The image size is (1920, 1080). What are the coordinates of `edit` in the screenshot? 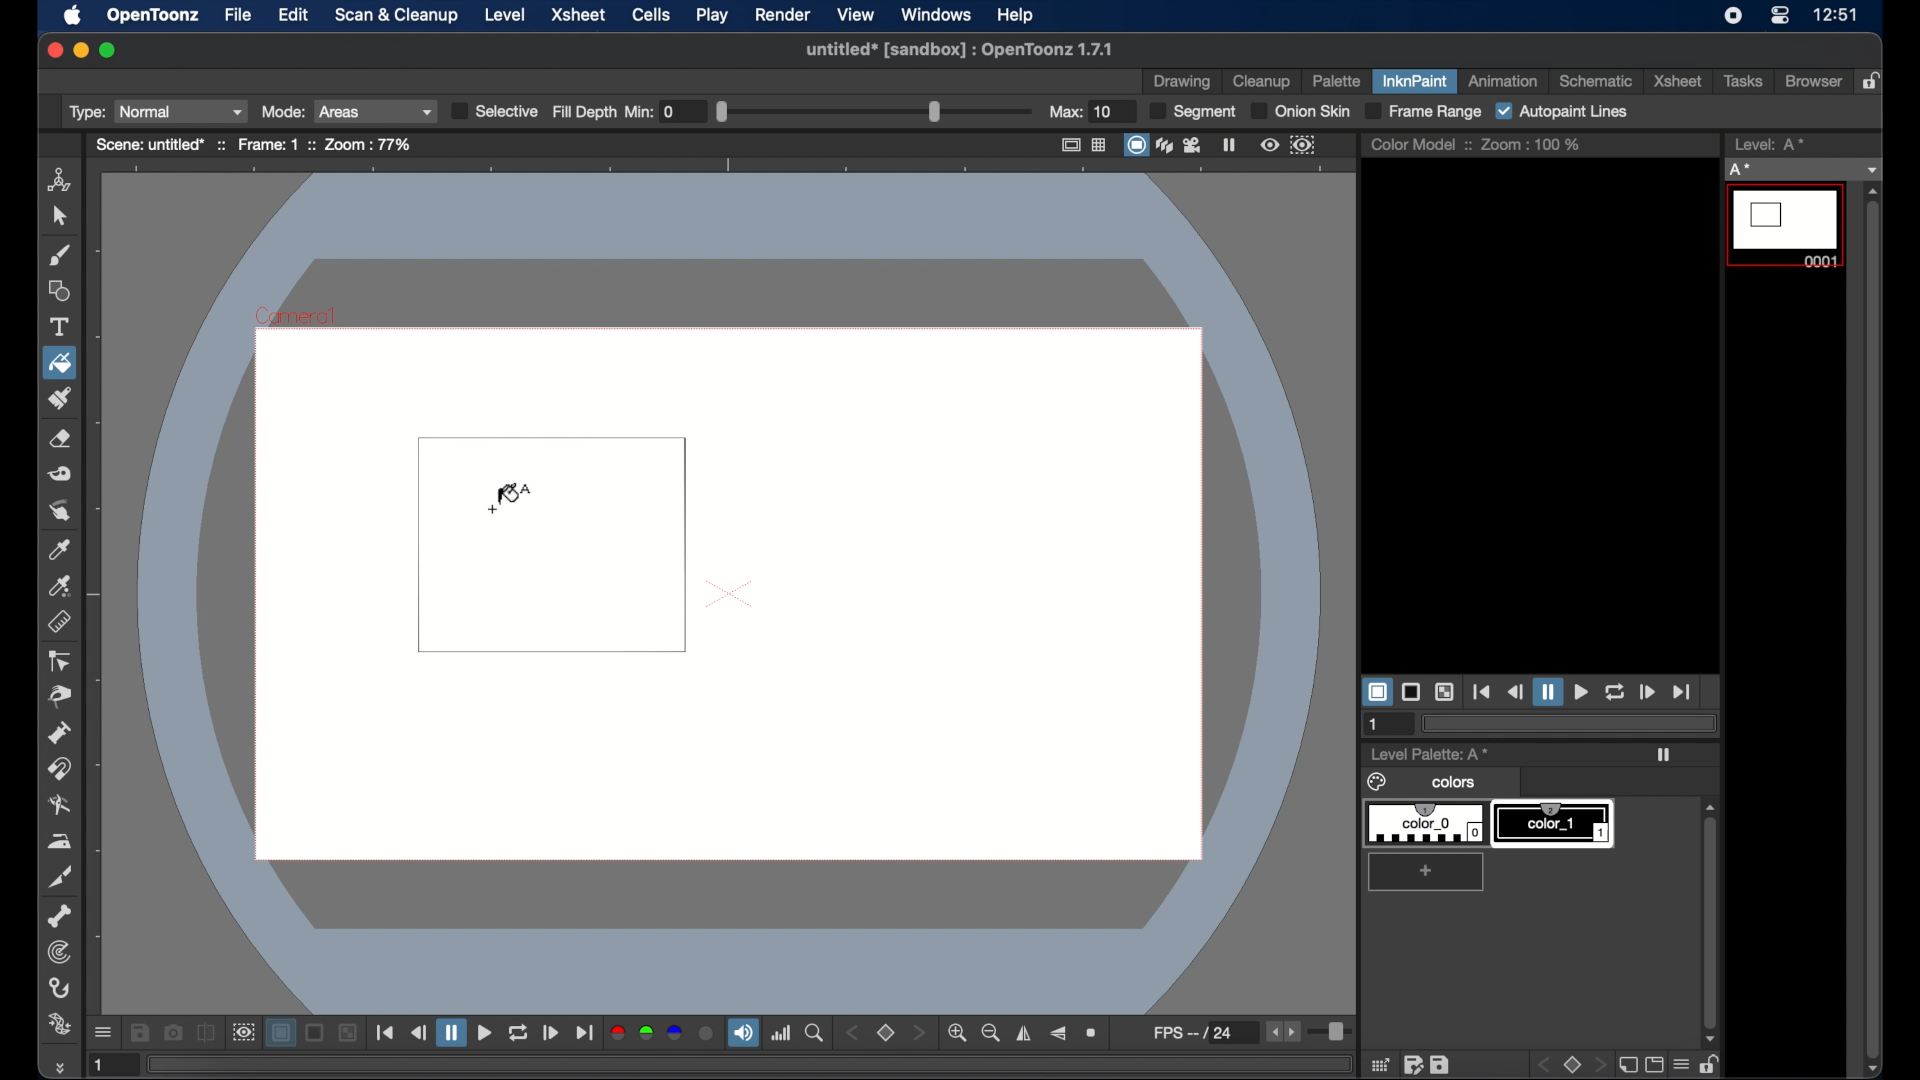 It's located at (1414, 1064).